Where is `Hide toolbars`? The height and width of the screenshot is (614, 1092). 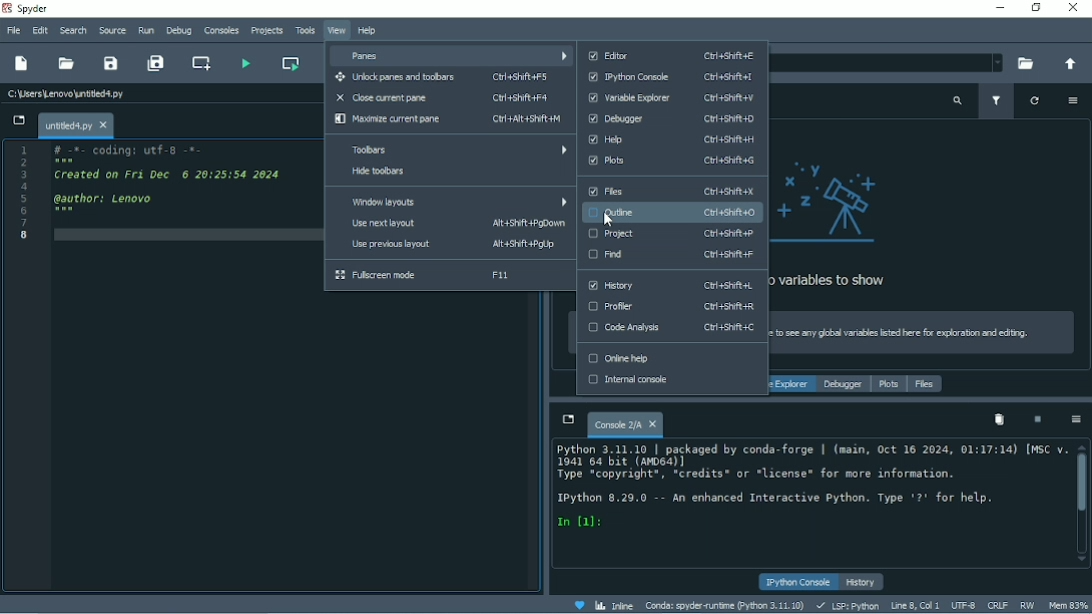
Hide toolbars is located at coordinates (448, 174).